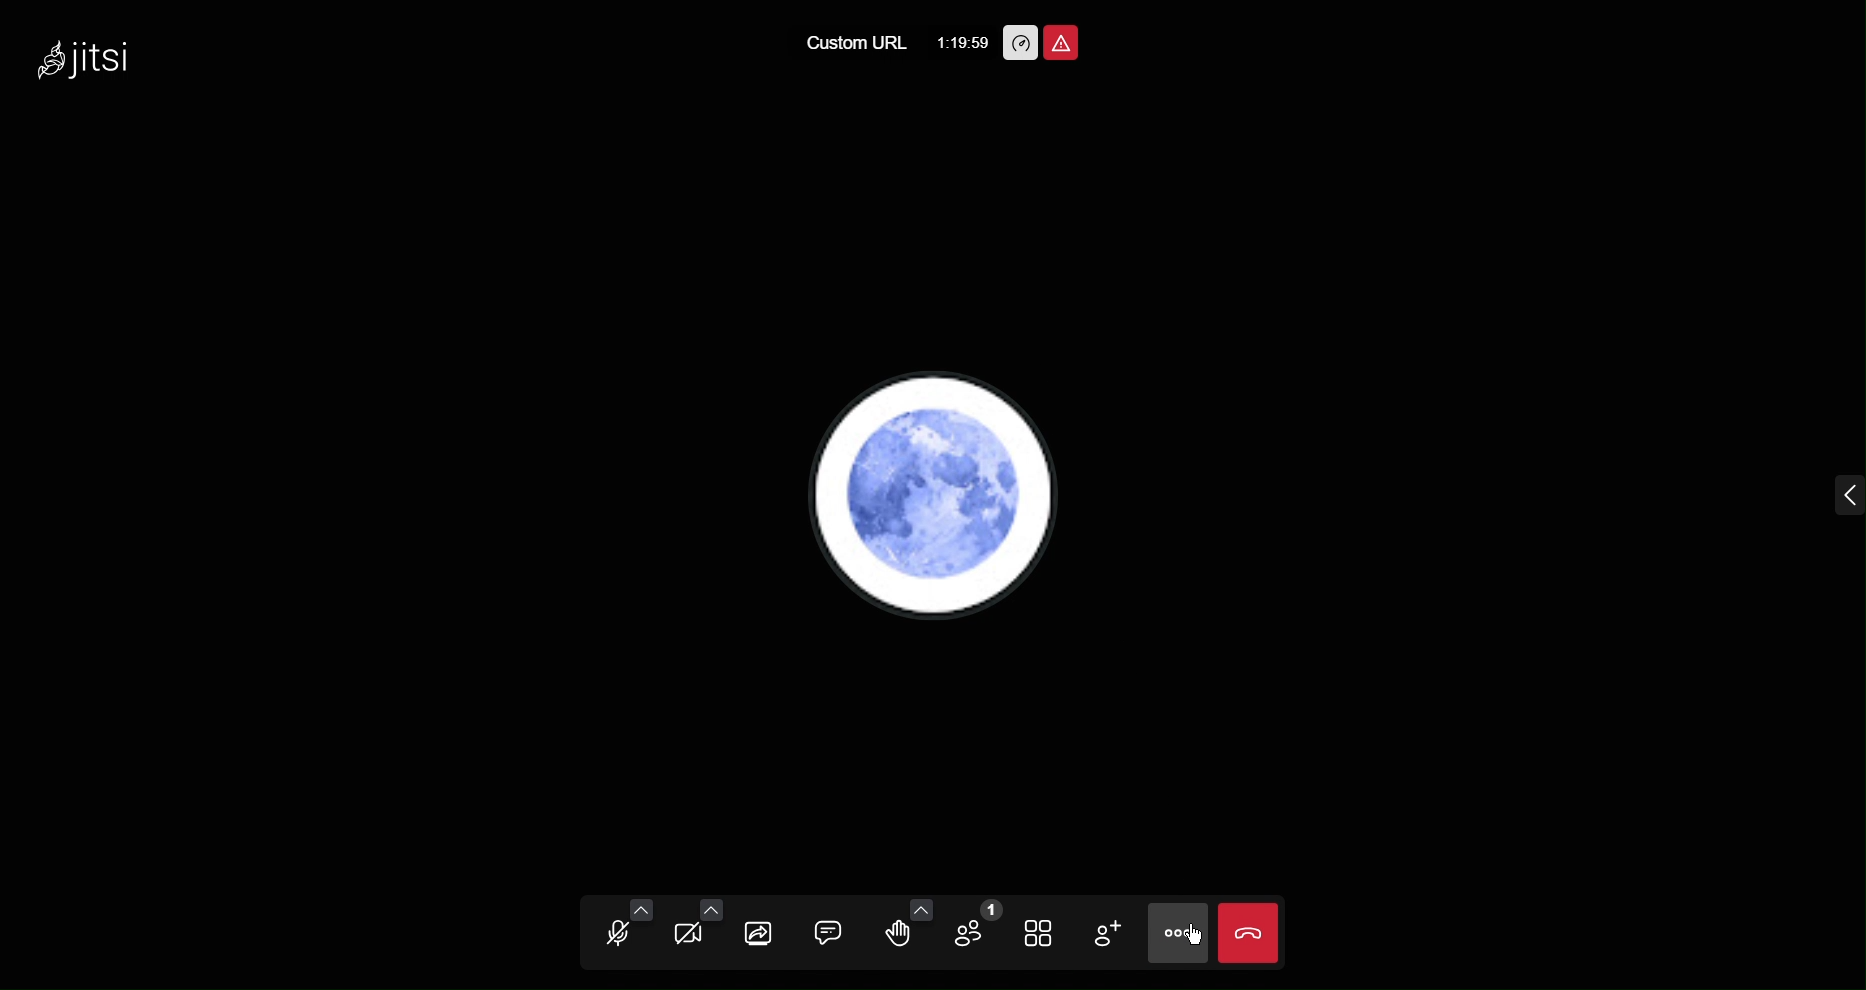 Image resolution: width=1866 pixels, height=990 pixels. I want to click on Video, so click(686, 931).